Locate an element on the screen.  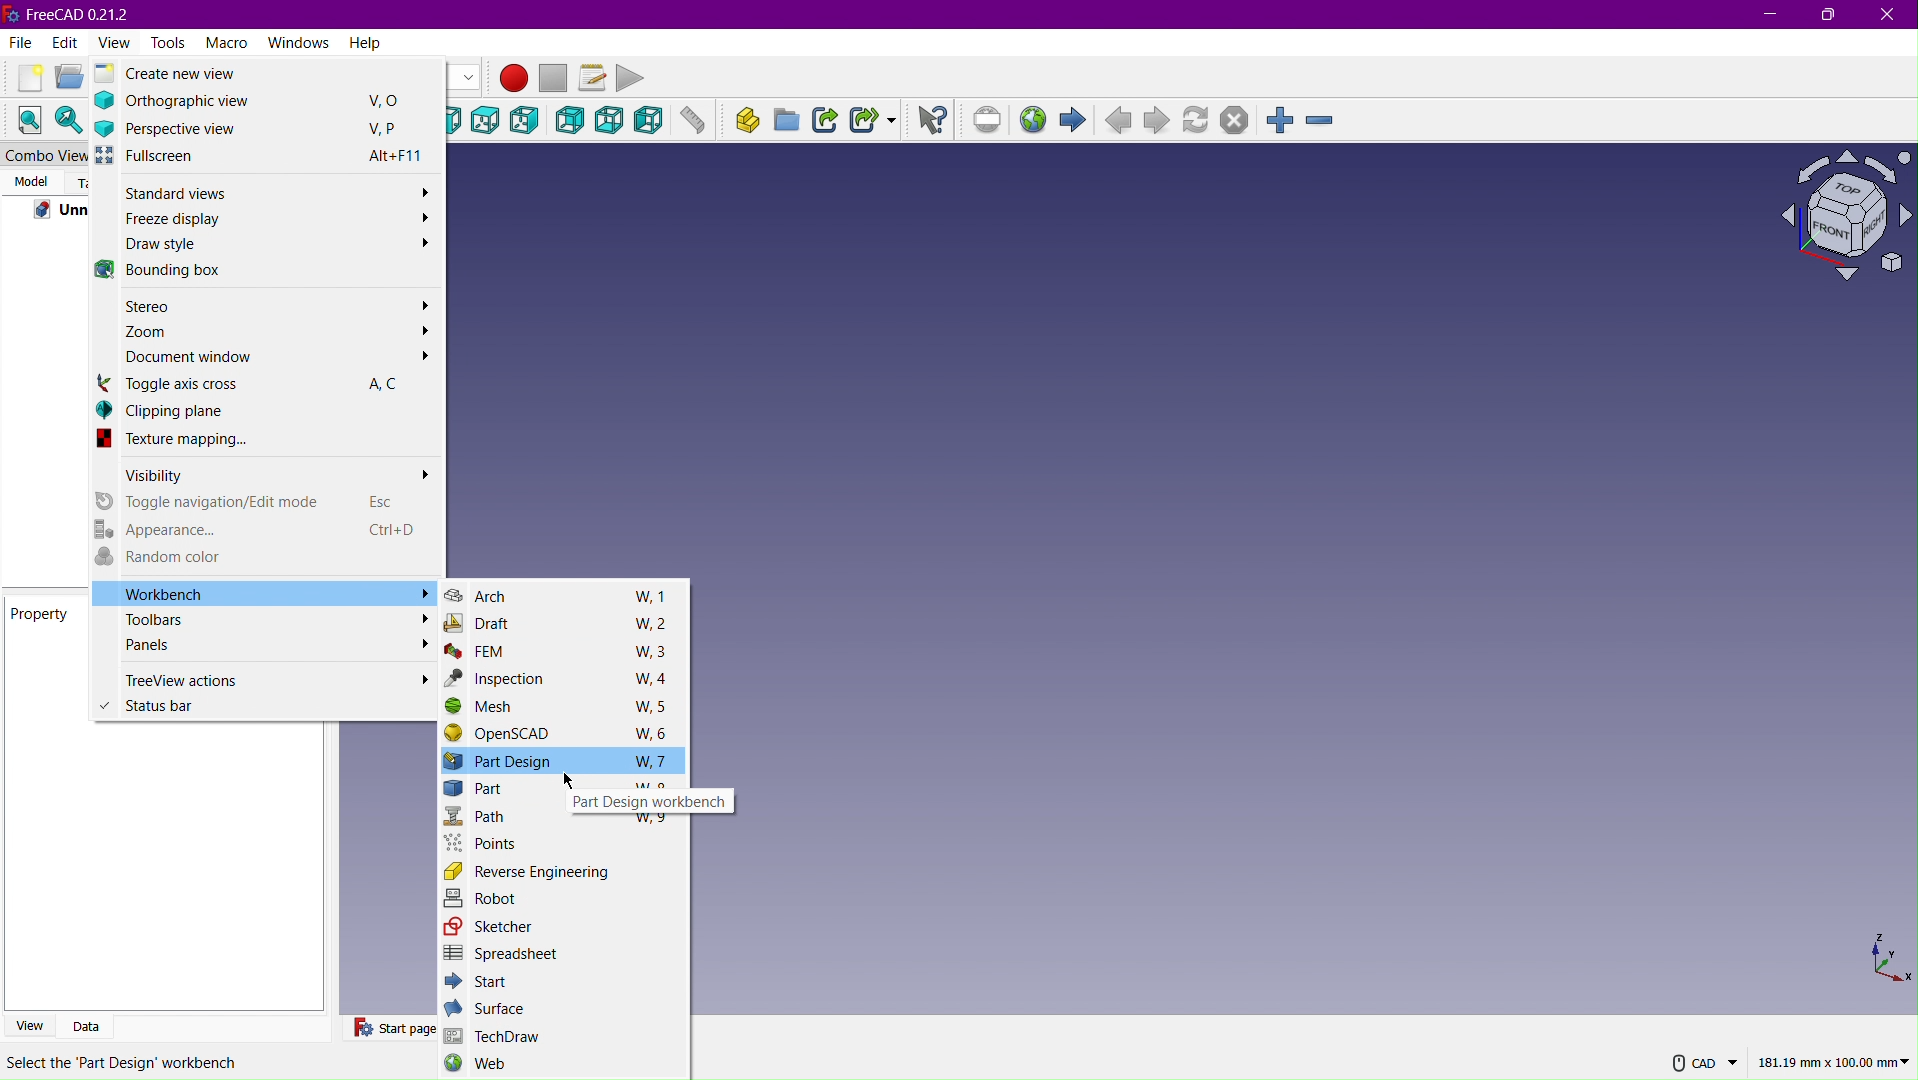
Refresh page is located at coordinates (1197, 123).